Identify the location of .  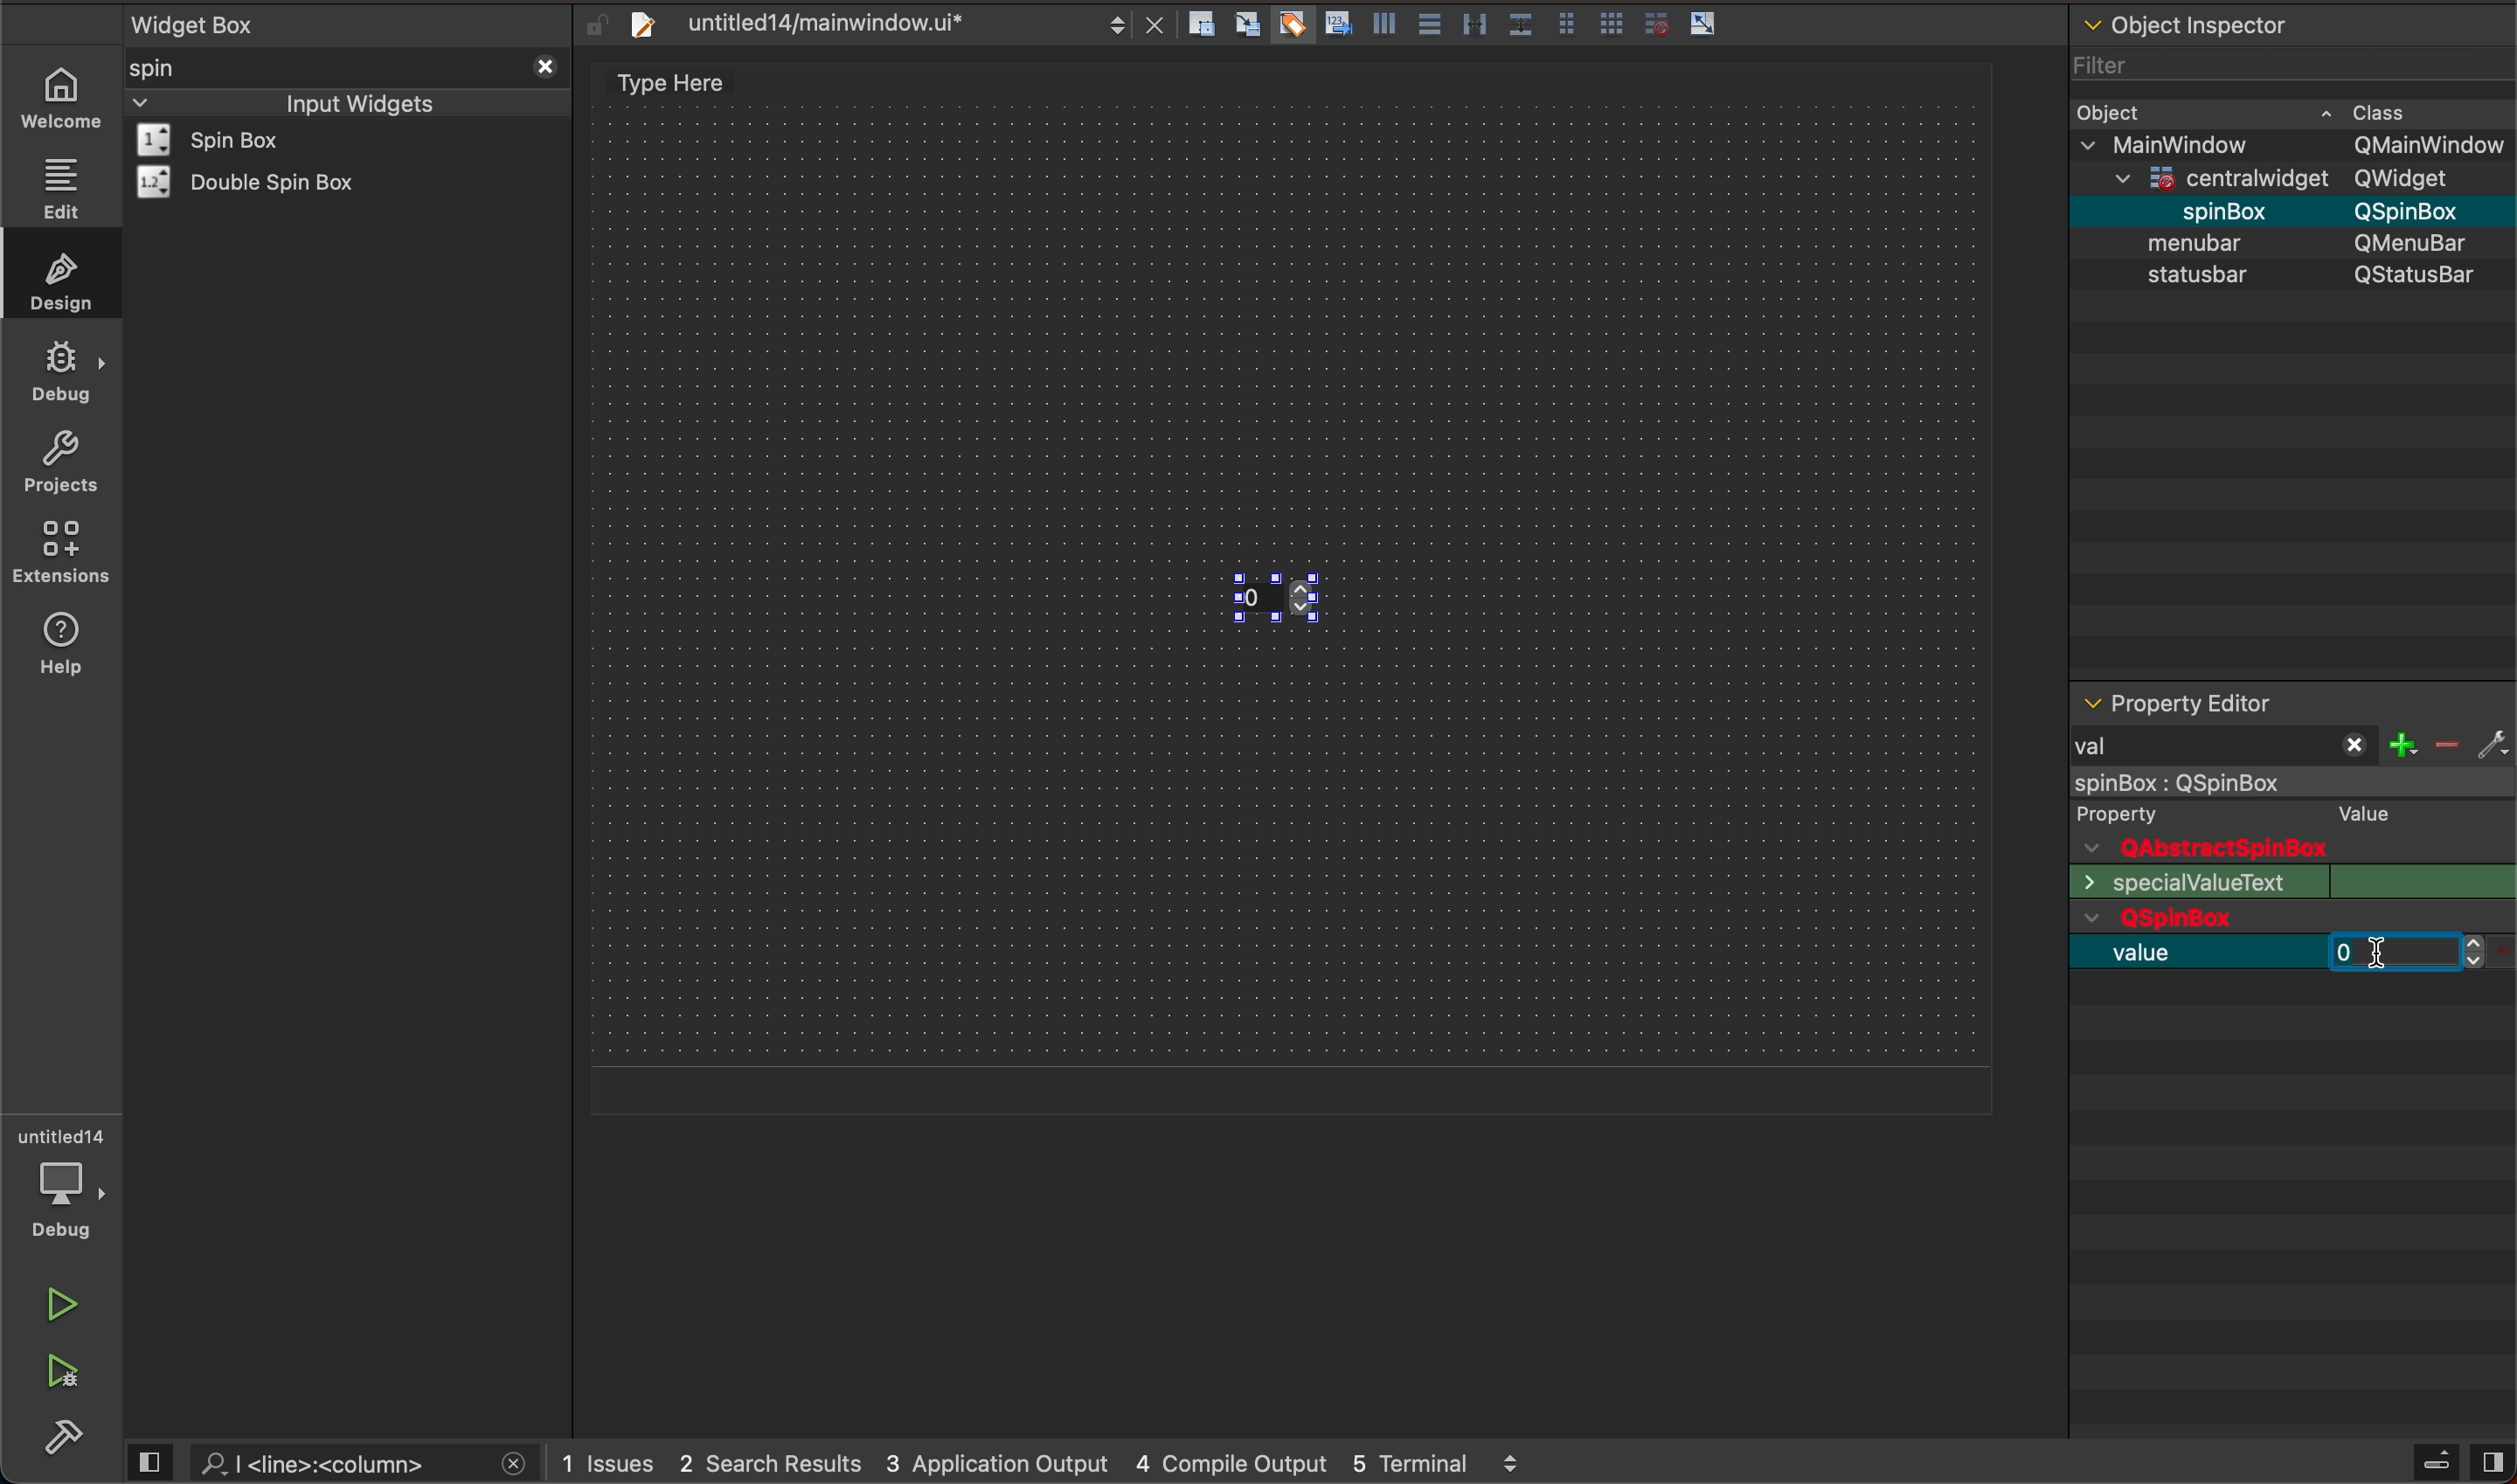
(2418, 242).